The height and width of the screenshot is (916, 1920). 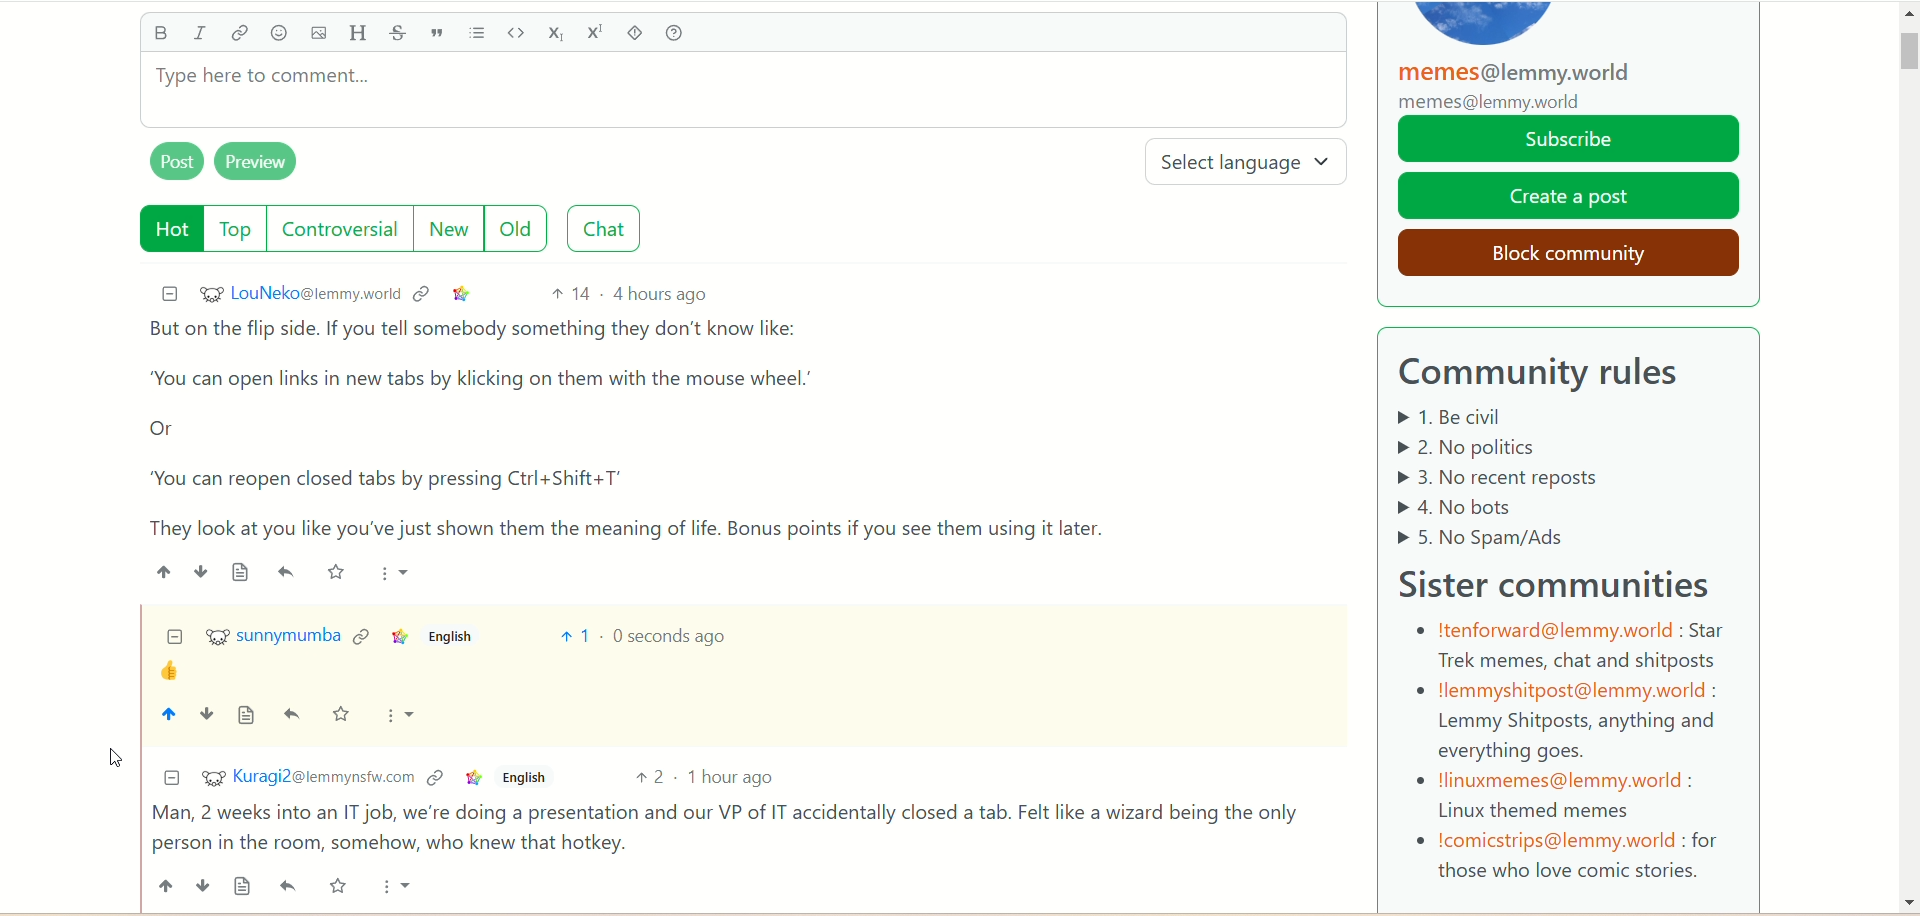 What do you see at coordinates (170, 885) in the screenshot?
I see `up vote` at bounding box center [170, 885].